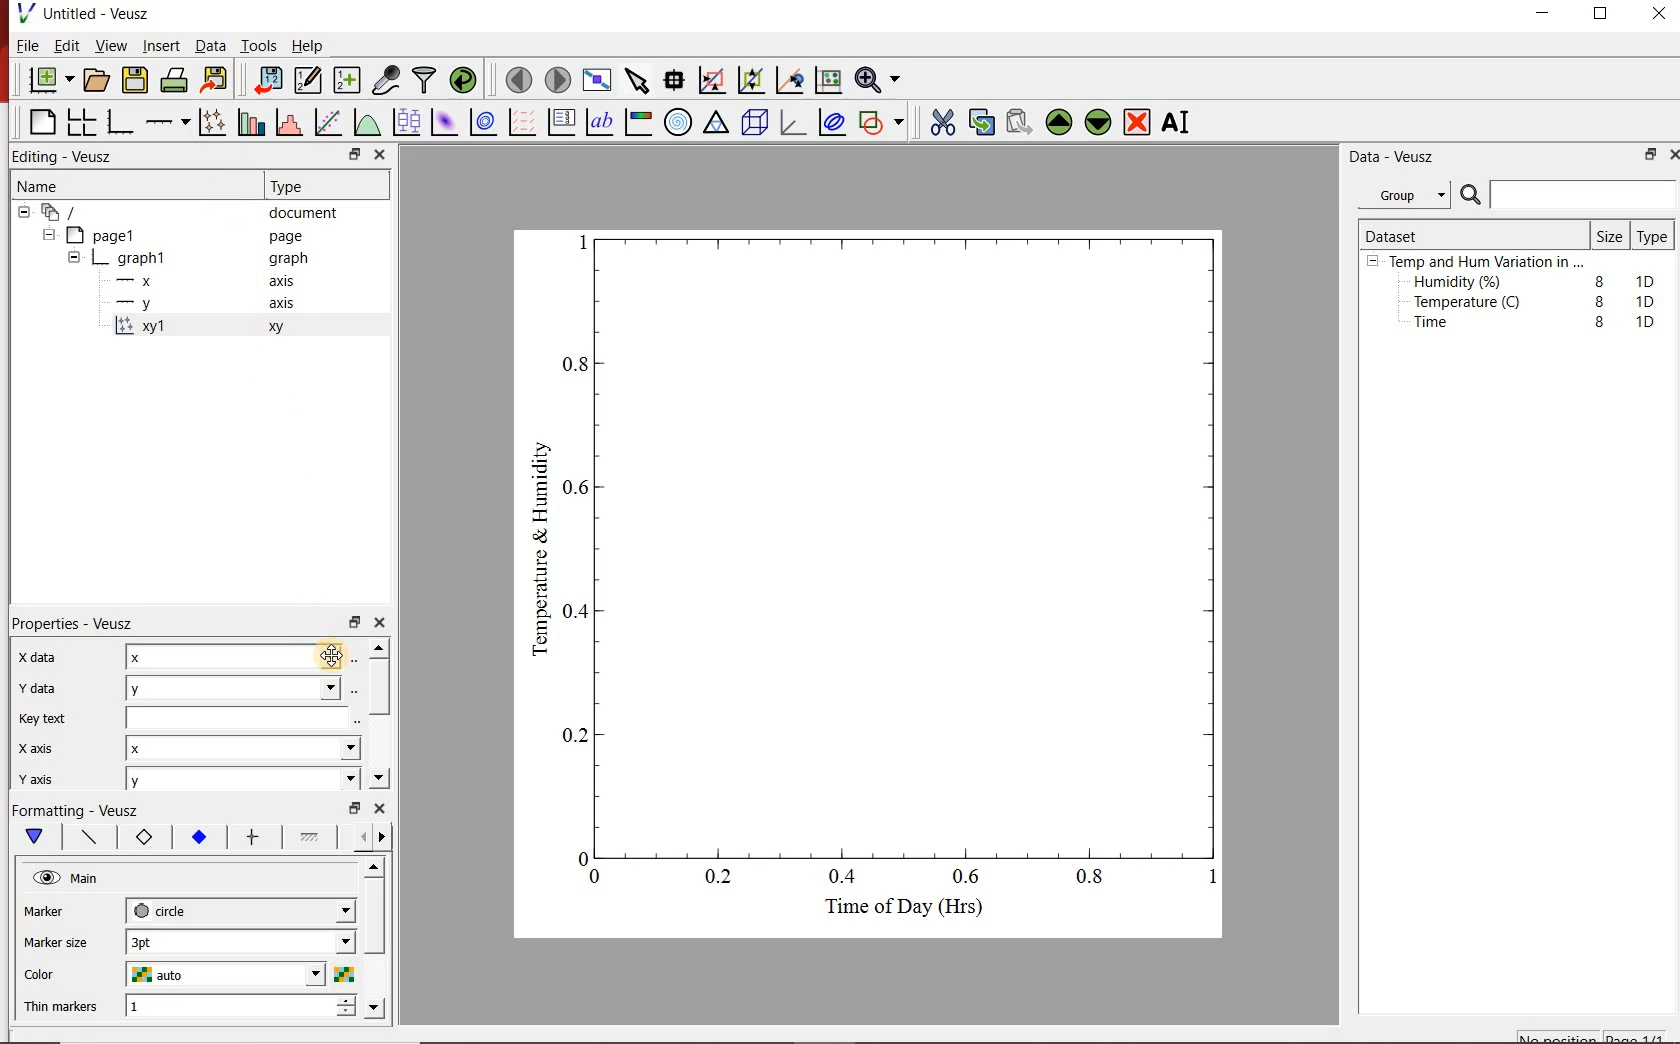  I want to click on move to the next page, so click(557, 79).